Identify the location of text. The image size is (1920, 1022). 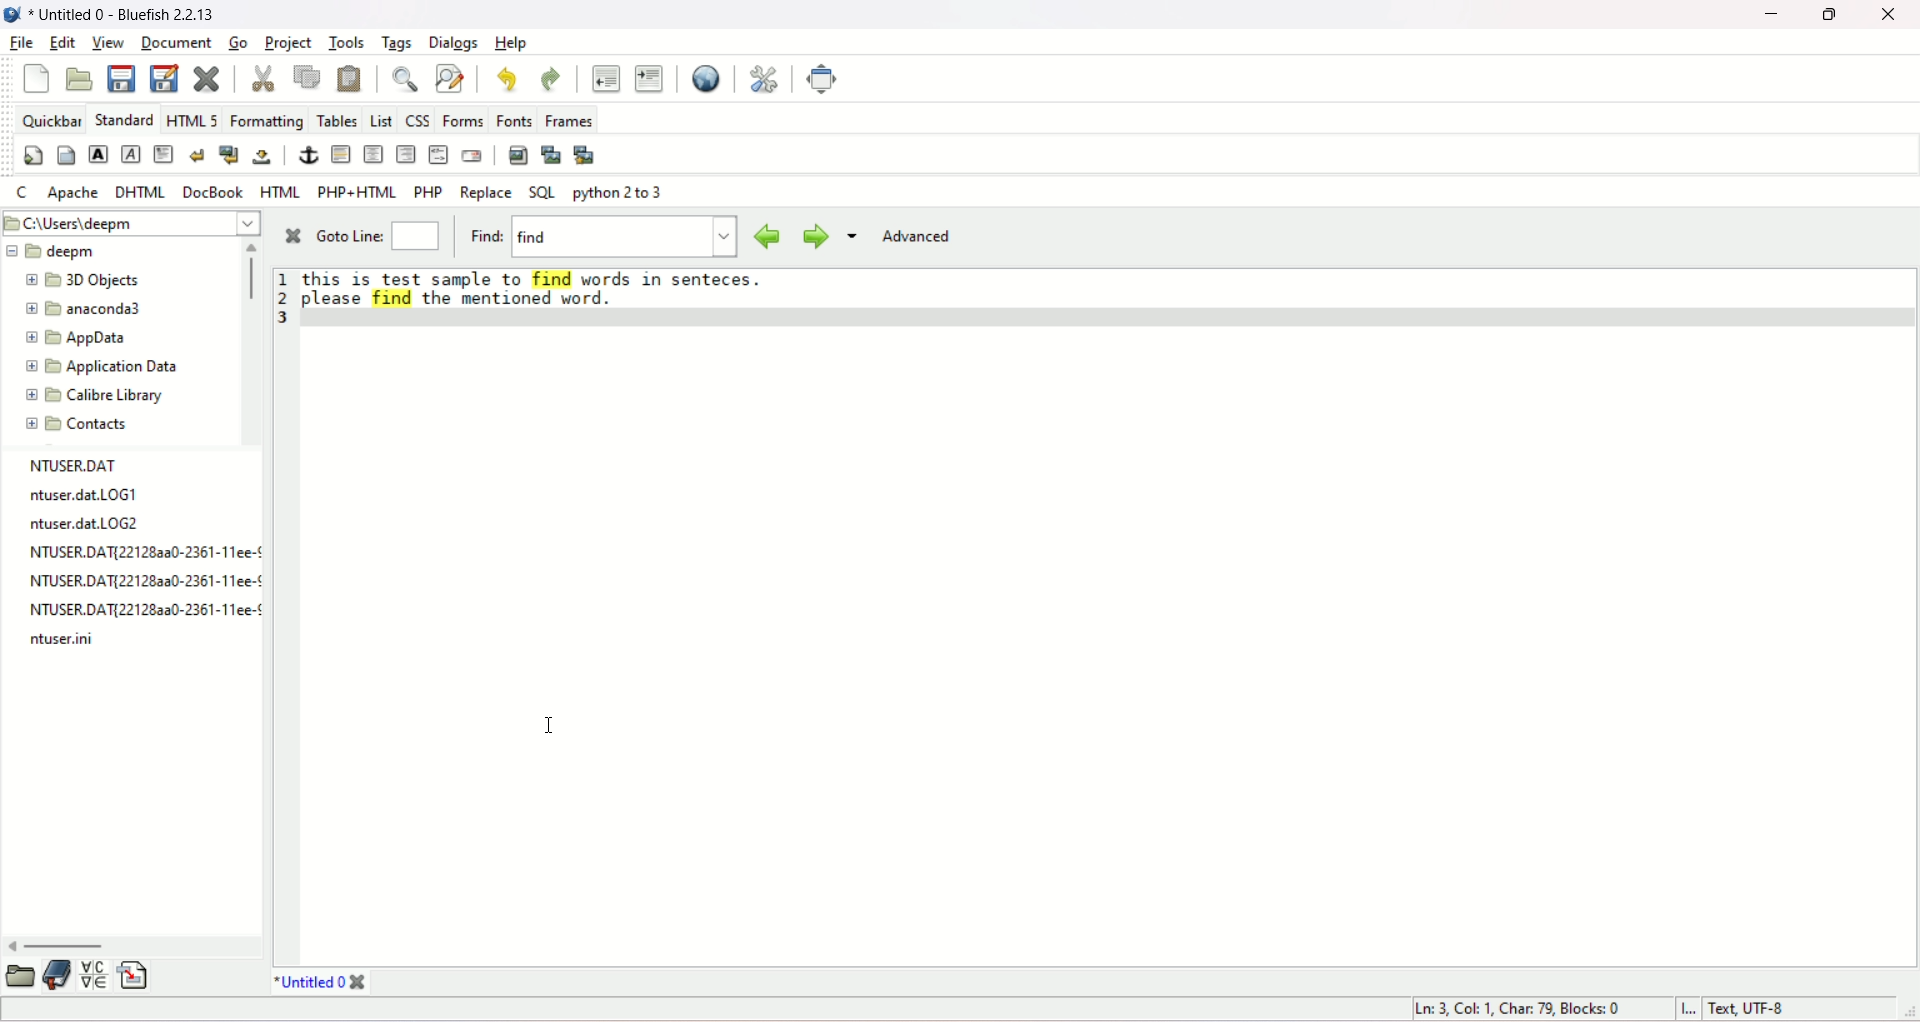
(524, 301).